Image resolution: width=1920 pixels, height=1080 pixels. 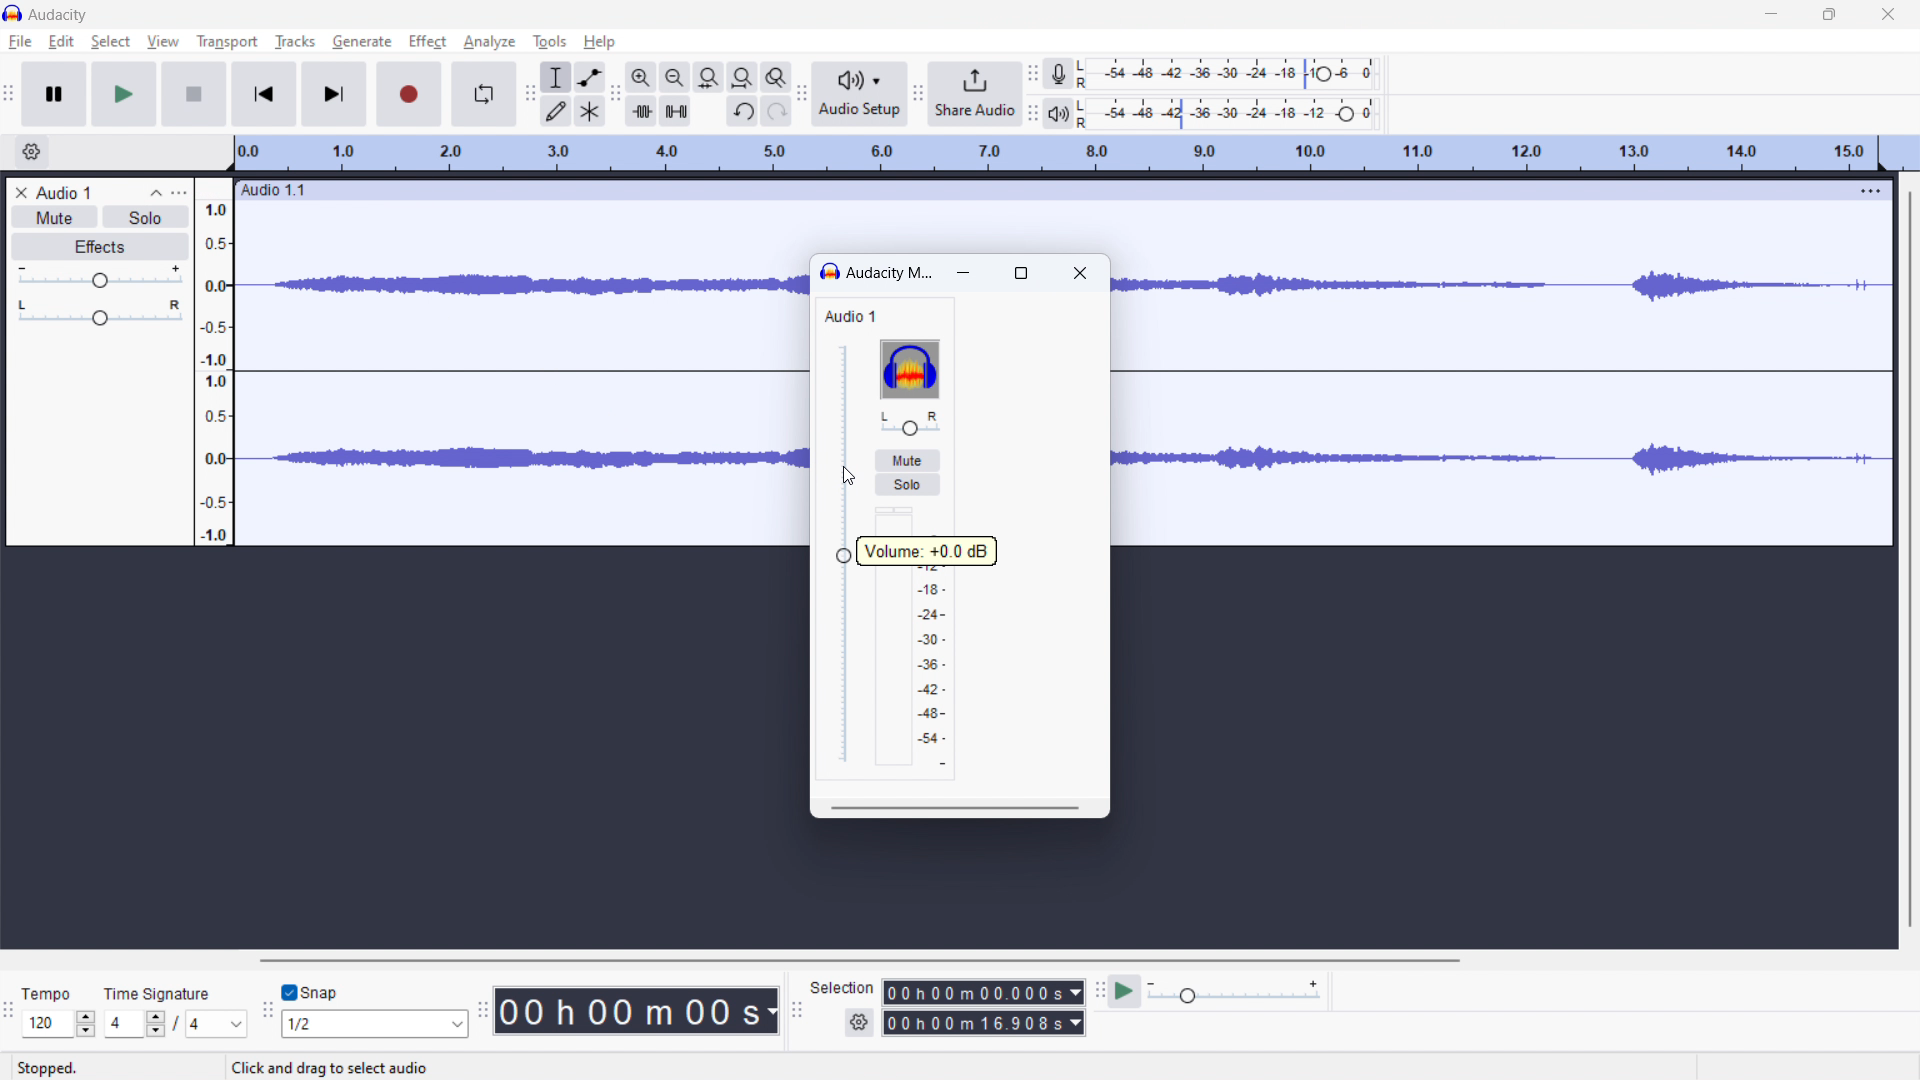 I want to click on skip to end, so click(x=336, y=94).